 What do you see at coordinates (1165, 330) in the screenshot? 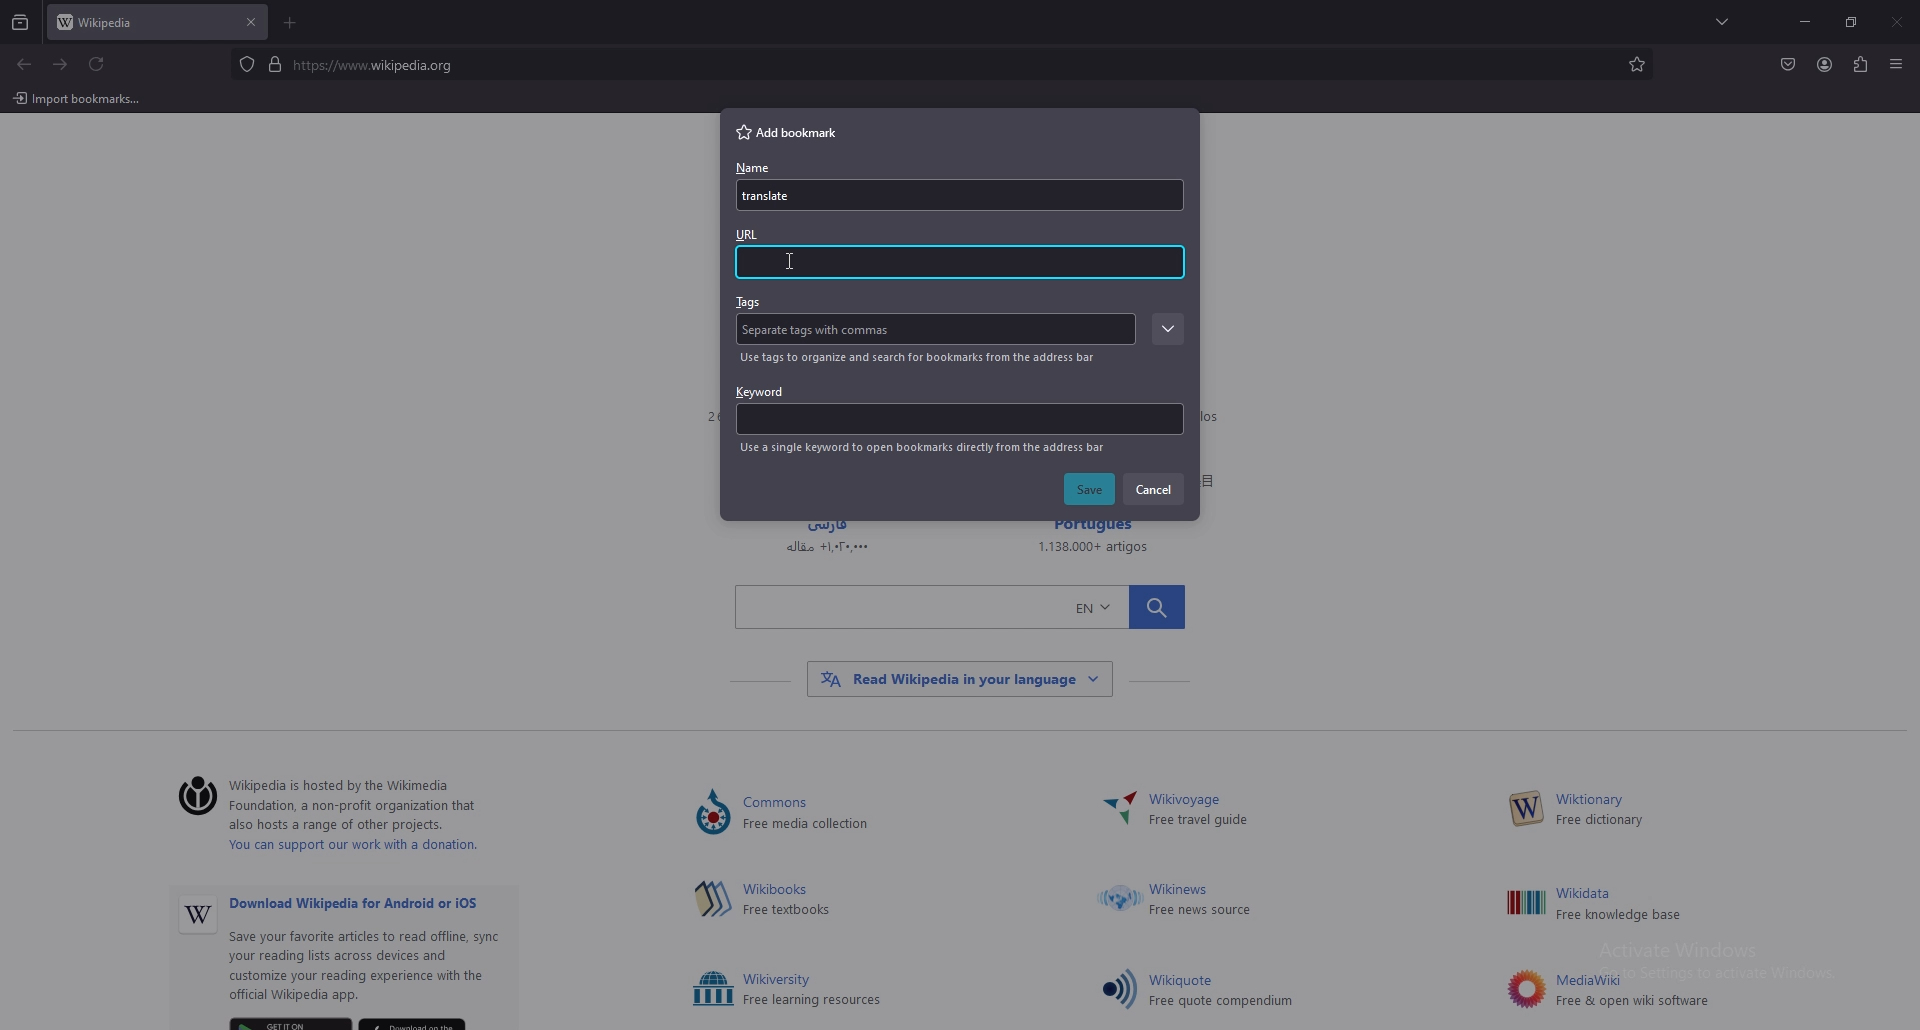
I see `expand` at bounding box center [1165, 330].